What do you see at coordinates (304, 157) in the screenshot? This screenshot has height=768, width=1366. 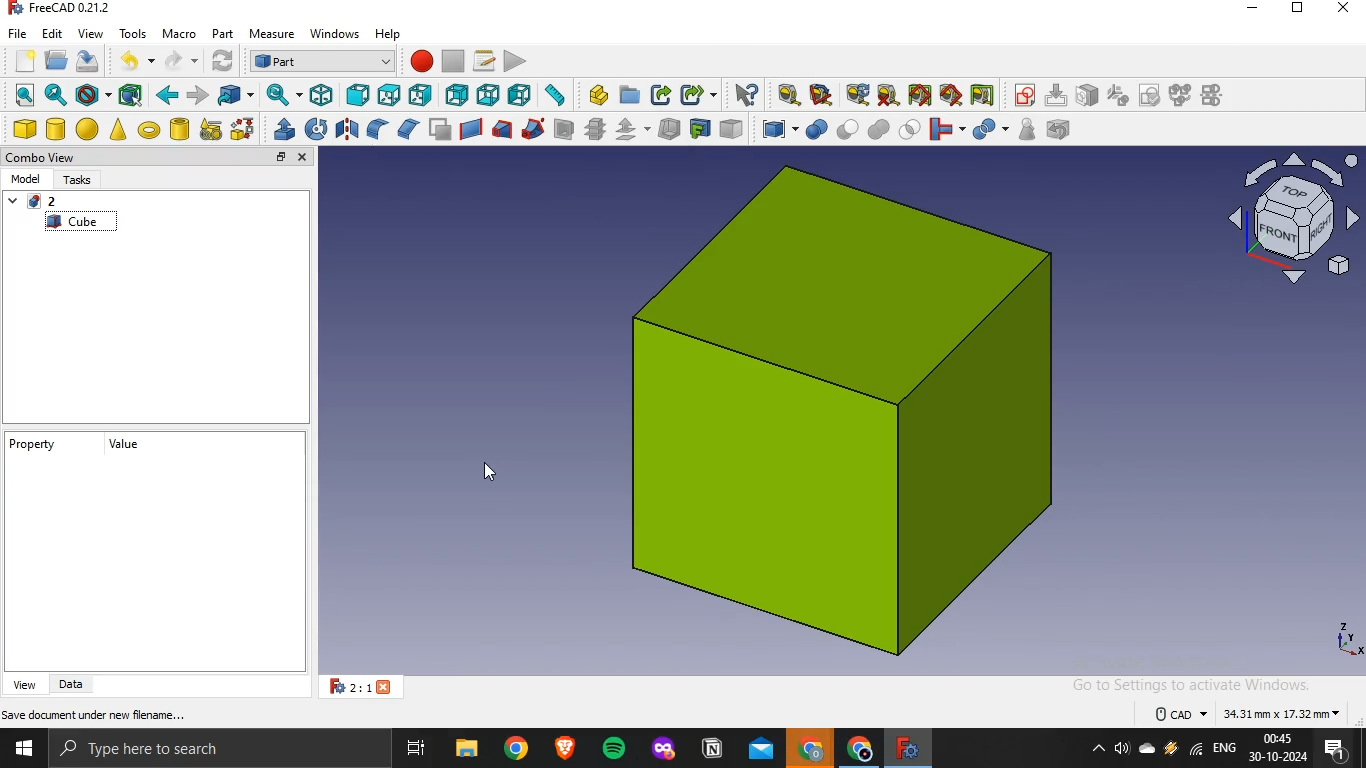 I see `close` at bounding box center [304, 157].